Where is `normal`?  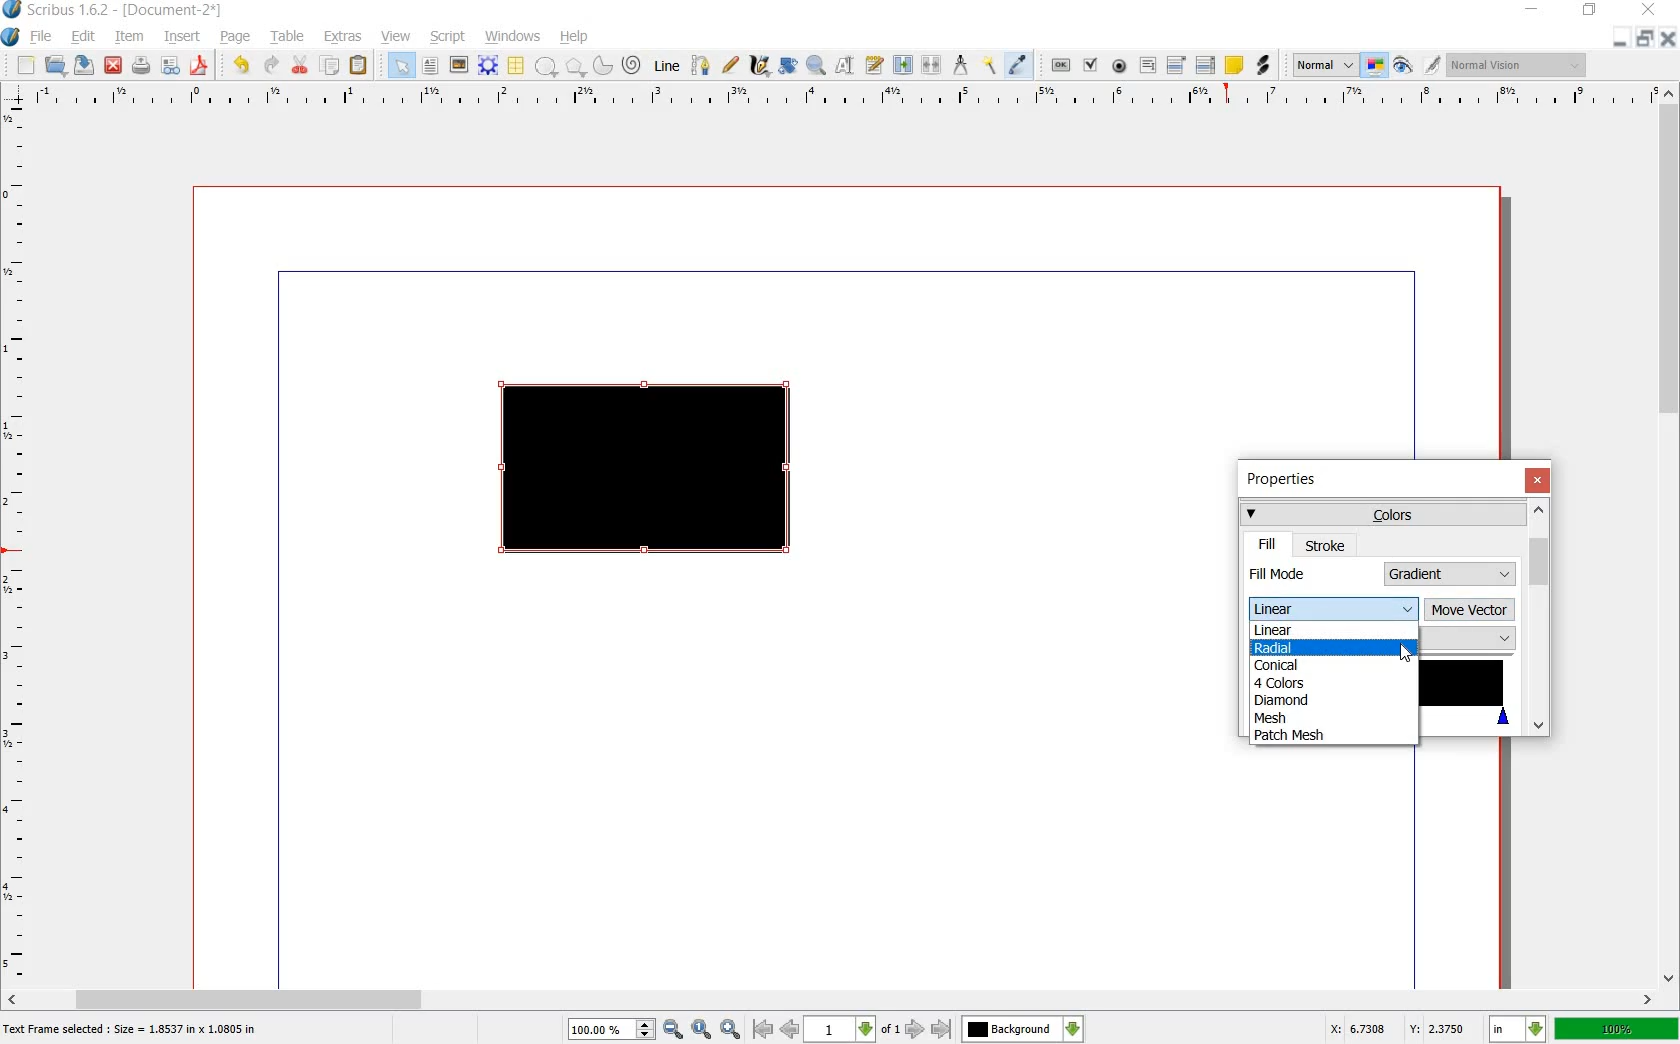
normal is located at coordinates (1325, 66).